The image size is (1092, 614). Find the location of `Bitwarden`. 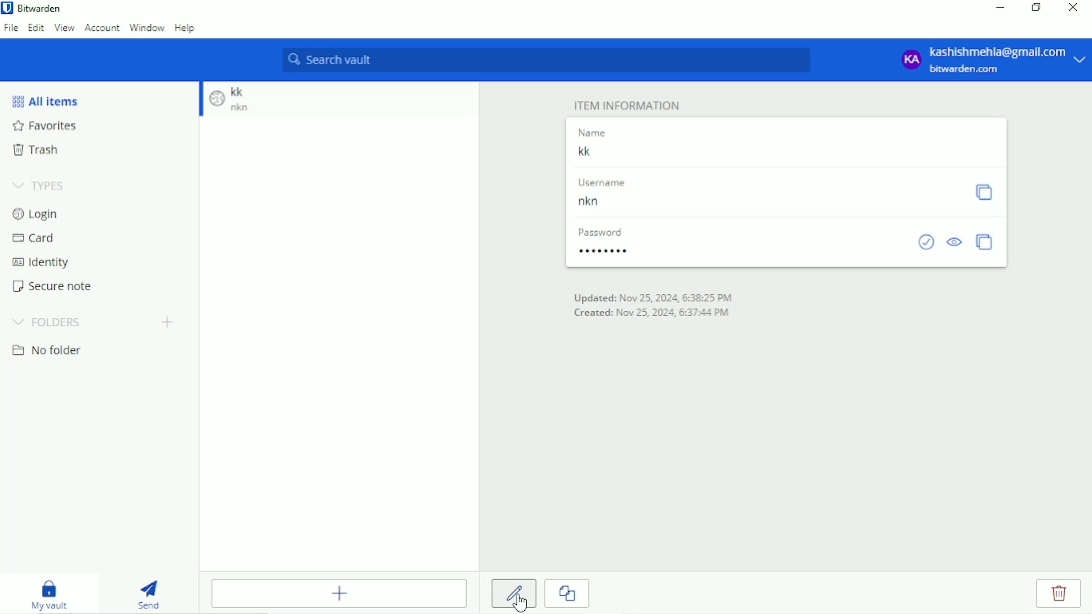

Bitwarden is located at coordinates (35, 9).